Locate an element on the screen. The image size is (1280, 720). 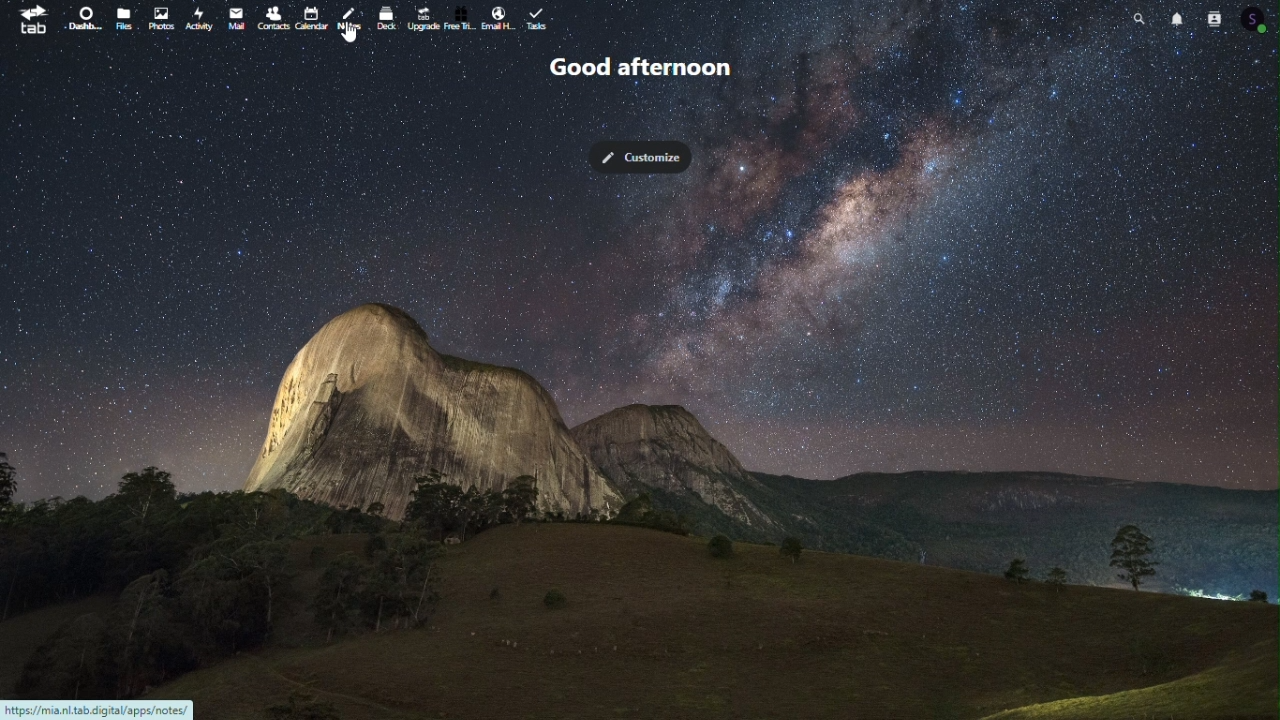
cursor is located at coordinates (350, 32).